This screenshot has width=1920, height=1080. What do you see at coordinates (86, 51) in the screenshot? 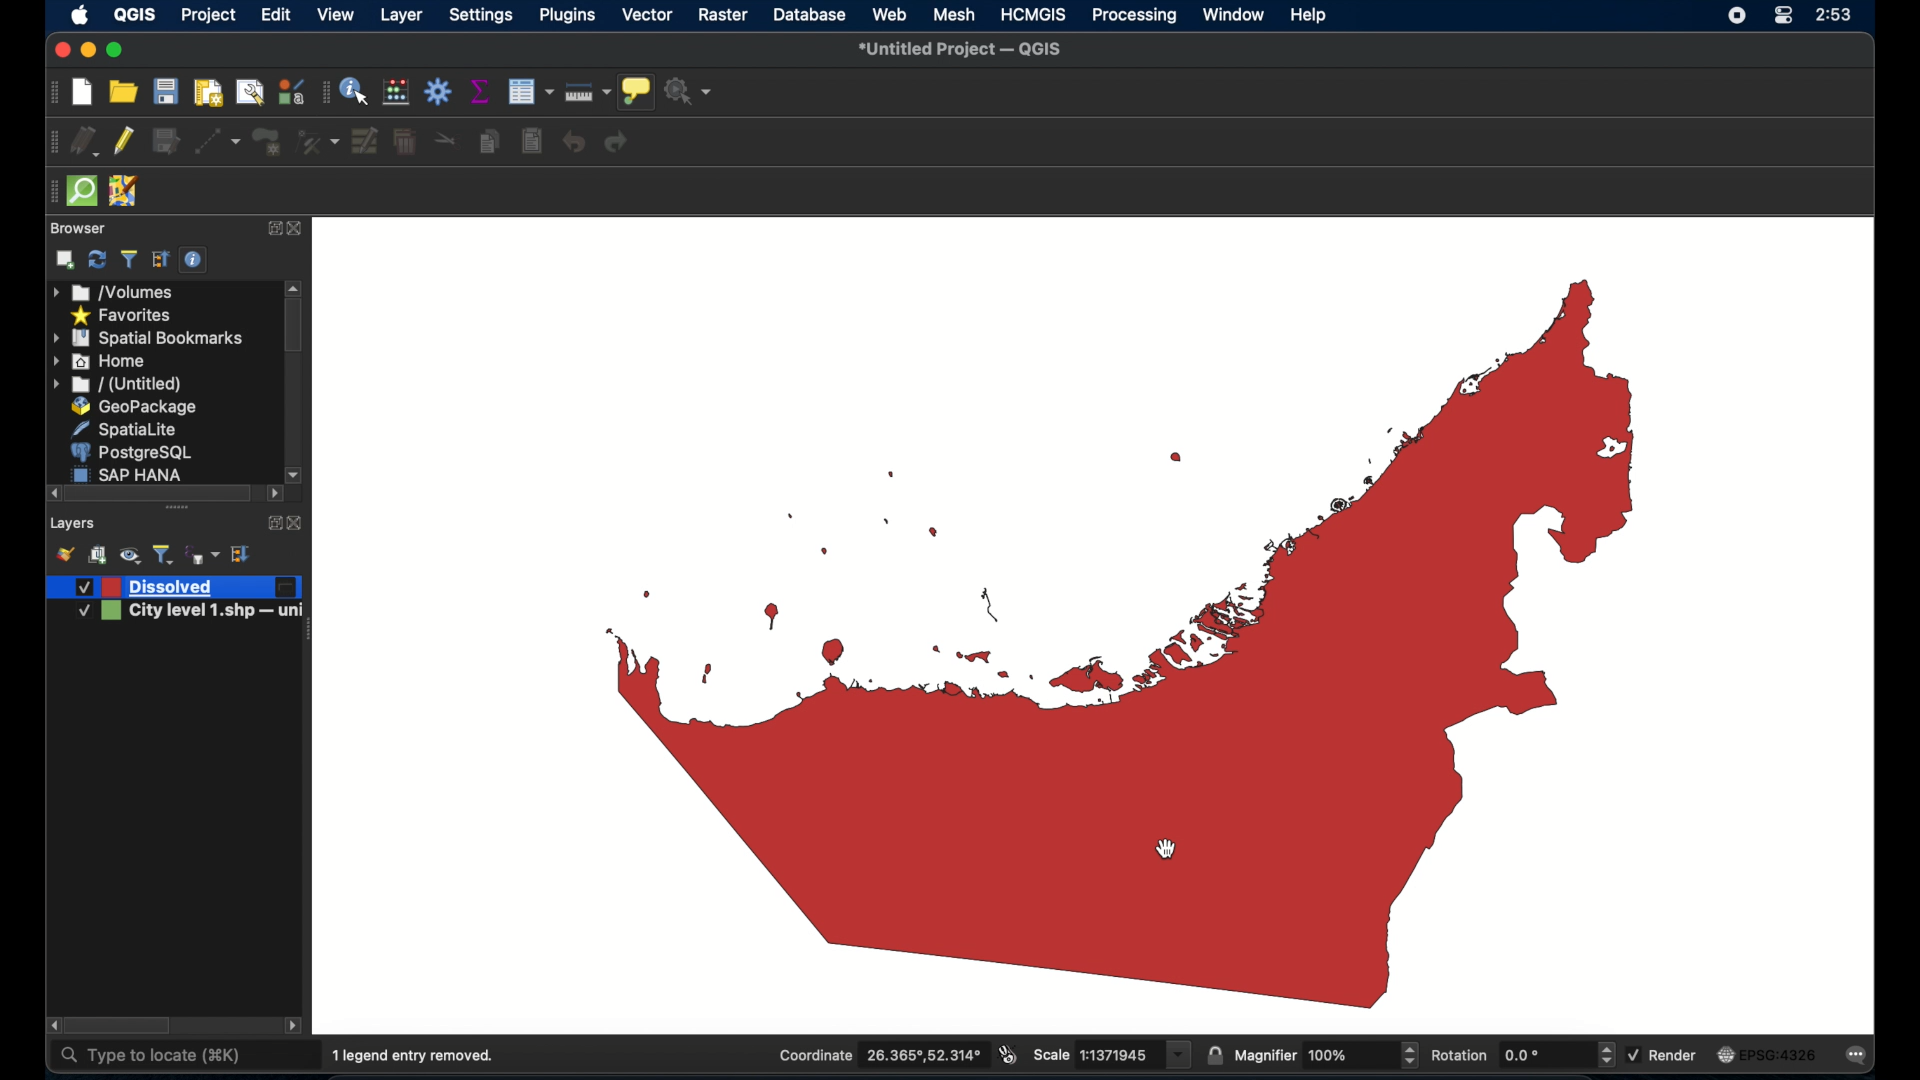
I see `minimize` at bounding box center [86, 51].